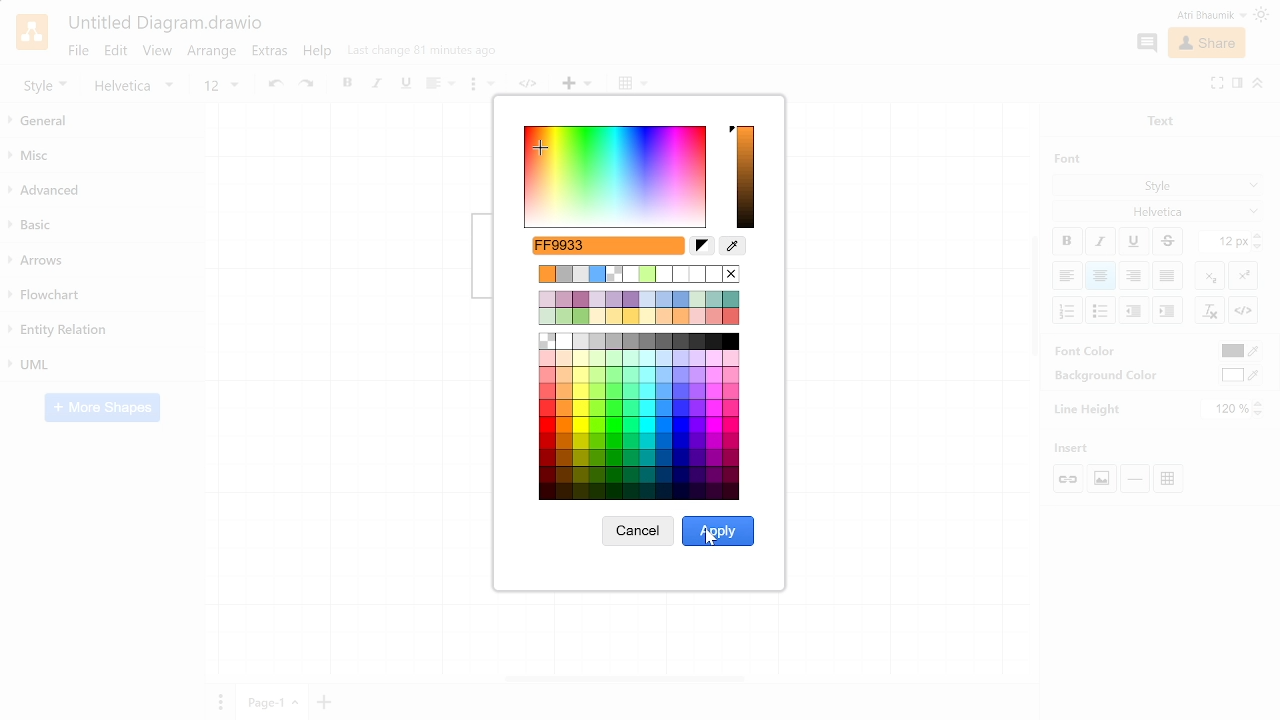  Describe the element at coordinates (1035, 299) in the screenshot. I see `Vertical scrollbar` at that location.